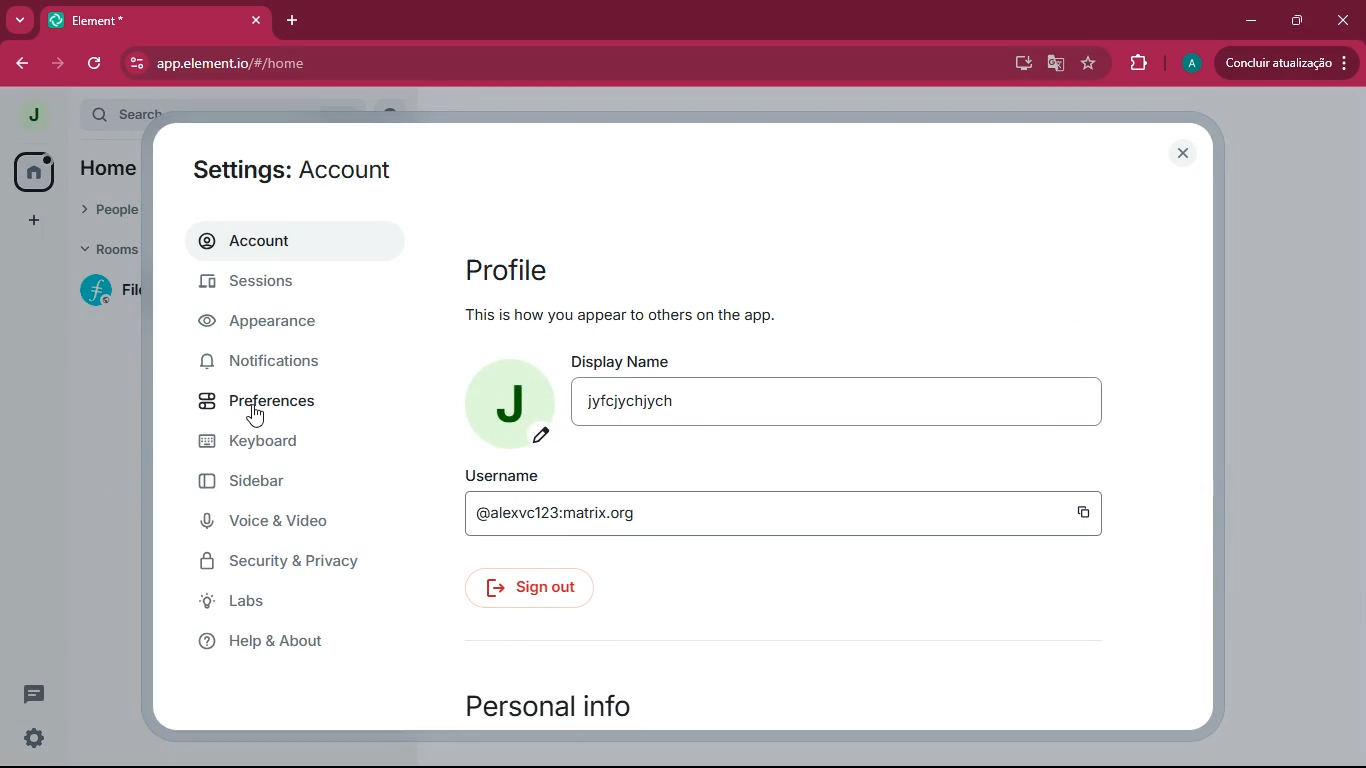 Image resolution: width=1366 pixels, height=768 pixels. I want to click on profile picture, so click(32, 116).